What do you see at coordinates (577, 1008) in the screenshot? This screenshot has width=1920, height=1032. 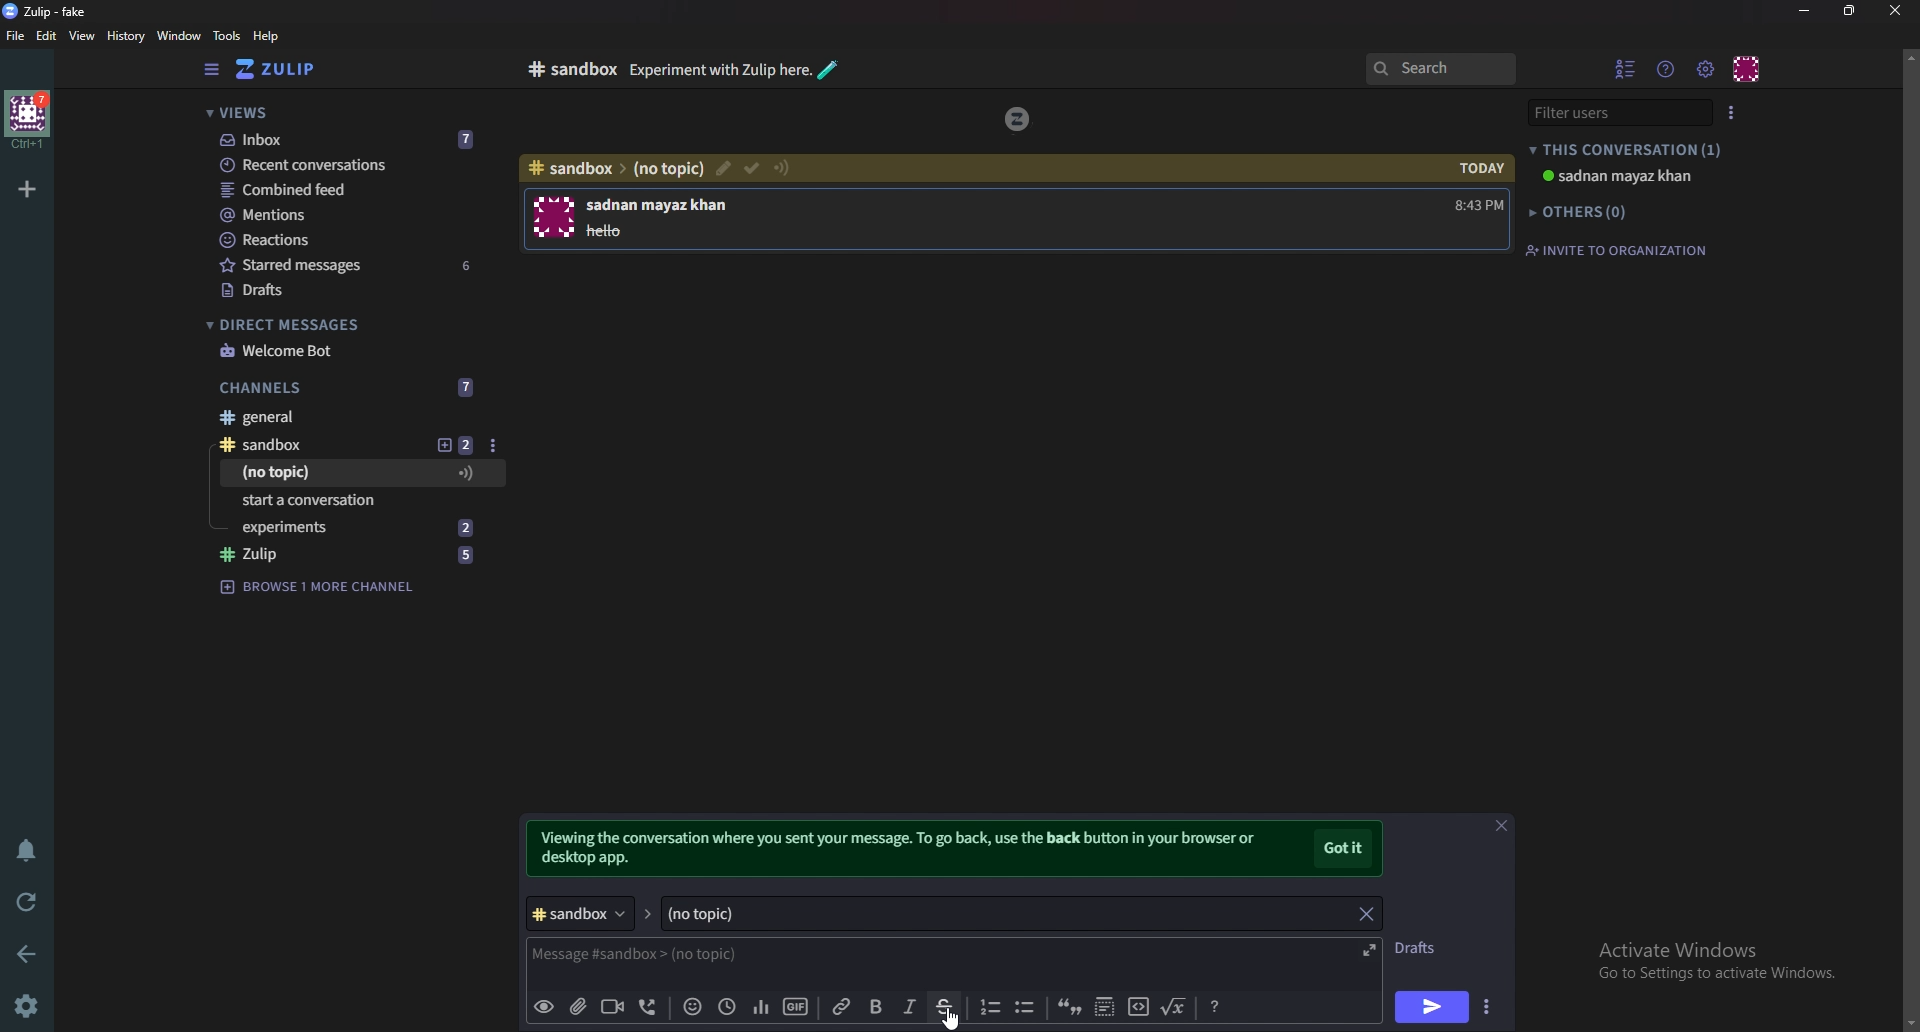 I see `add file` at bounding box center [577, 1008].